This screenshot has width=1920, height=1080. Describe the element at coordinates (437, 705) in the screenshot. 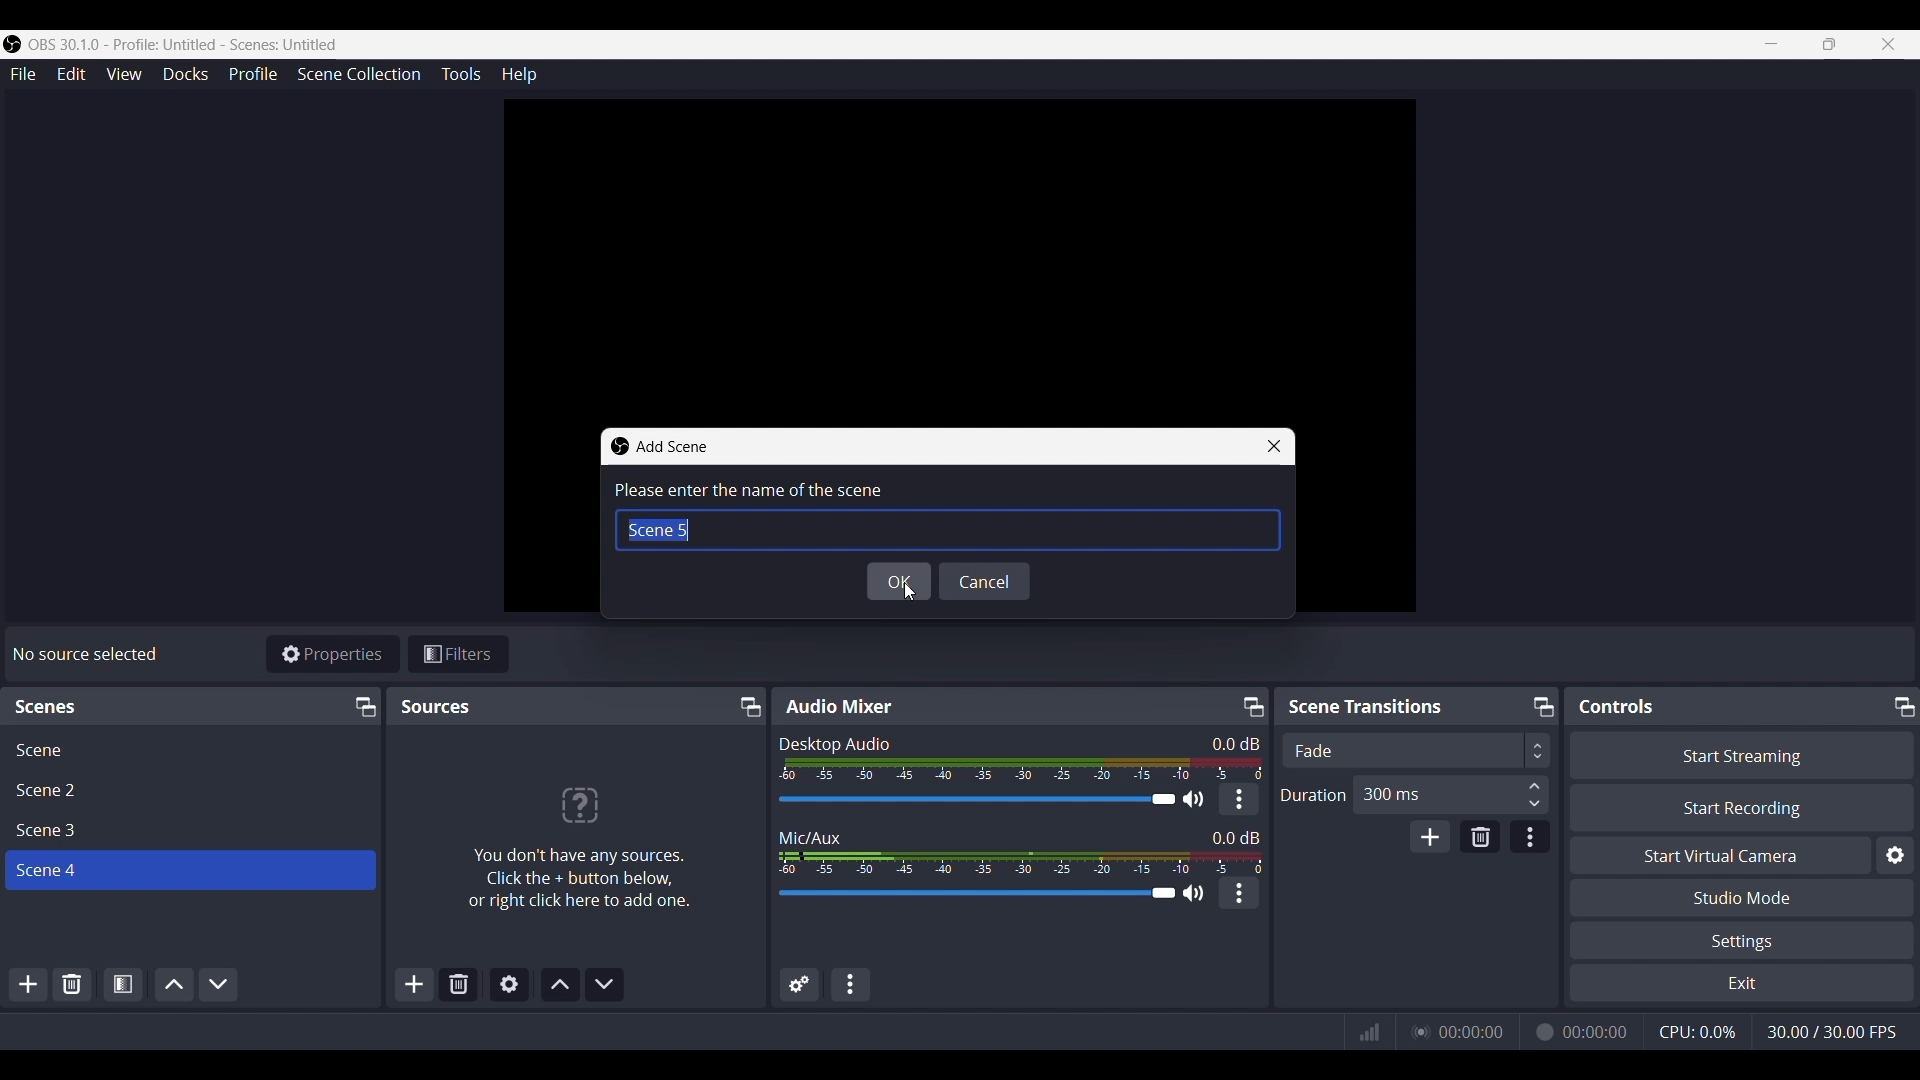

I see `Sources` at that location.